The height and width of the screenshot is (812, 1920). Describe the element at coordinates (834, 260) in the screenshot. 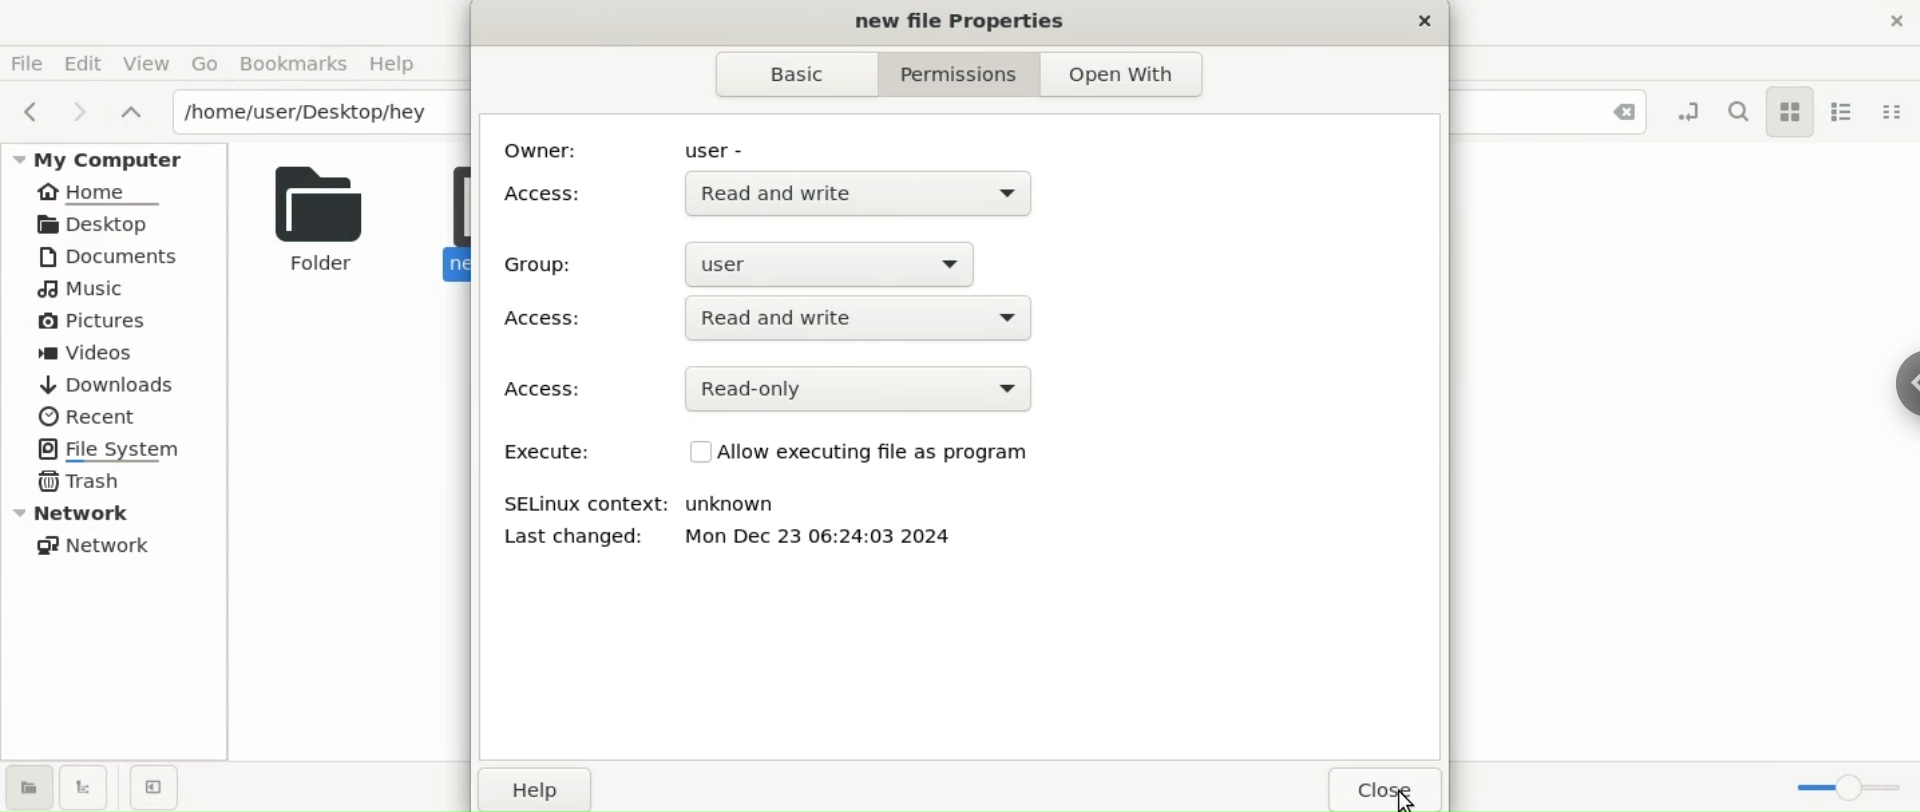

I see `user ` at that location.